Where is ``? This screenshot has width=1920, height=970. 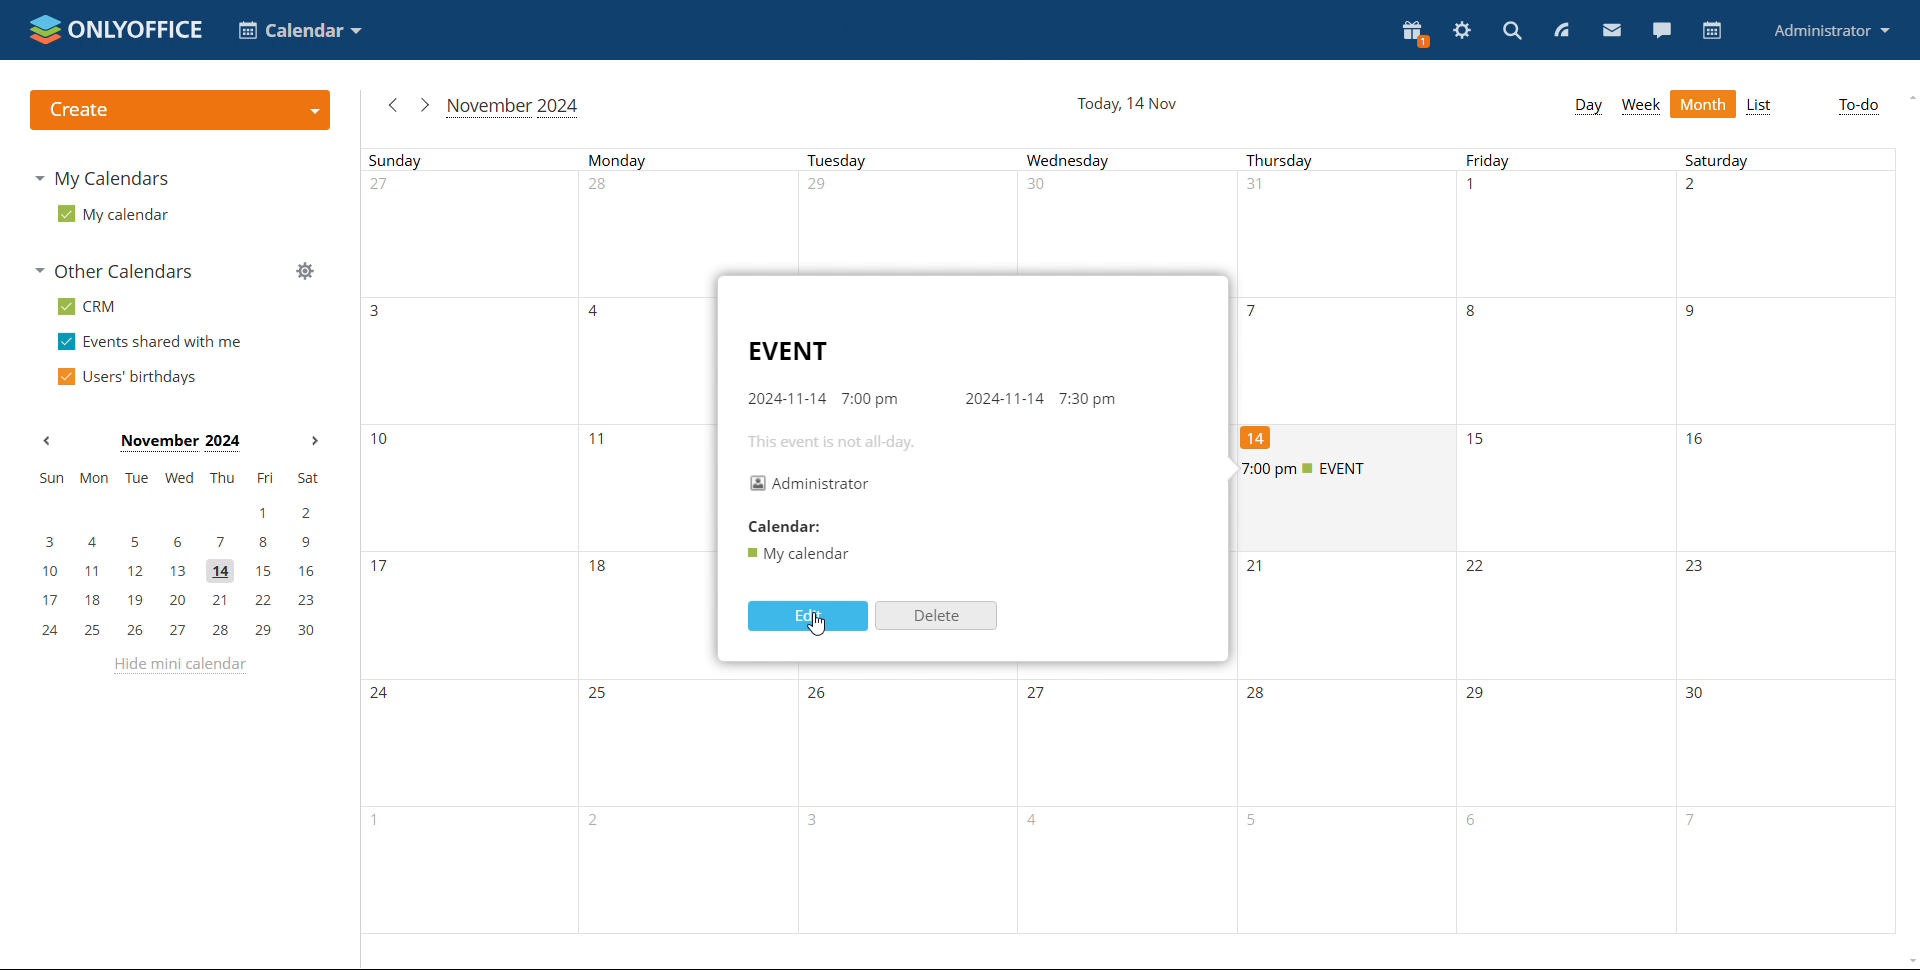  is located at coordinates (1039, 694).